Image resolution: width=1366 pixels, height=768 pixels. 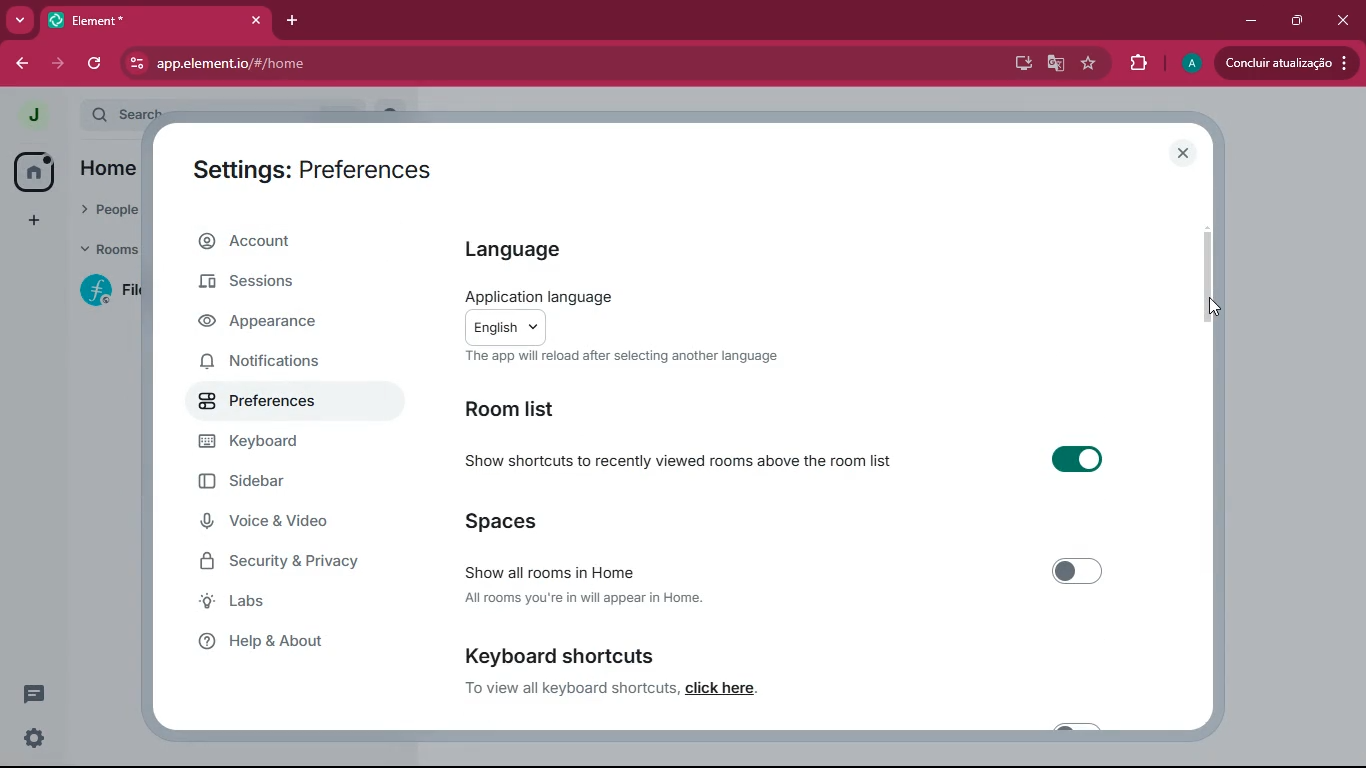 What do you see at coordinates (1208, 276) in the screenshot?
I see `scroll bar` at bounding box center [1208, 276].